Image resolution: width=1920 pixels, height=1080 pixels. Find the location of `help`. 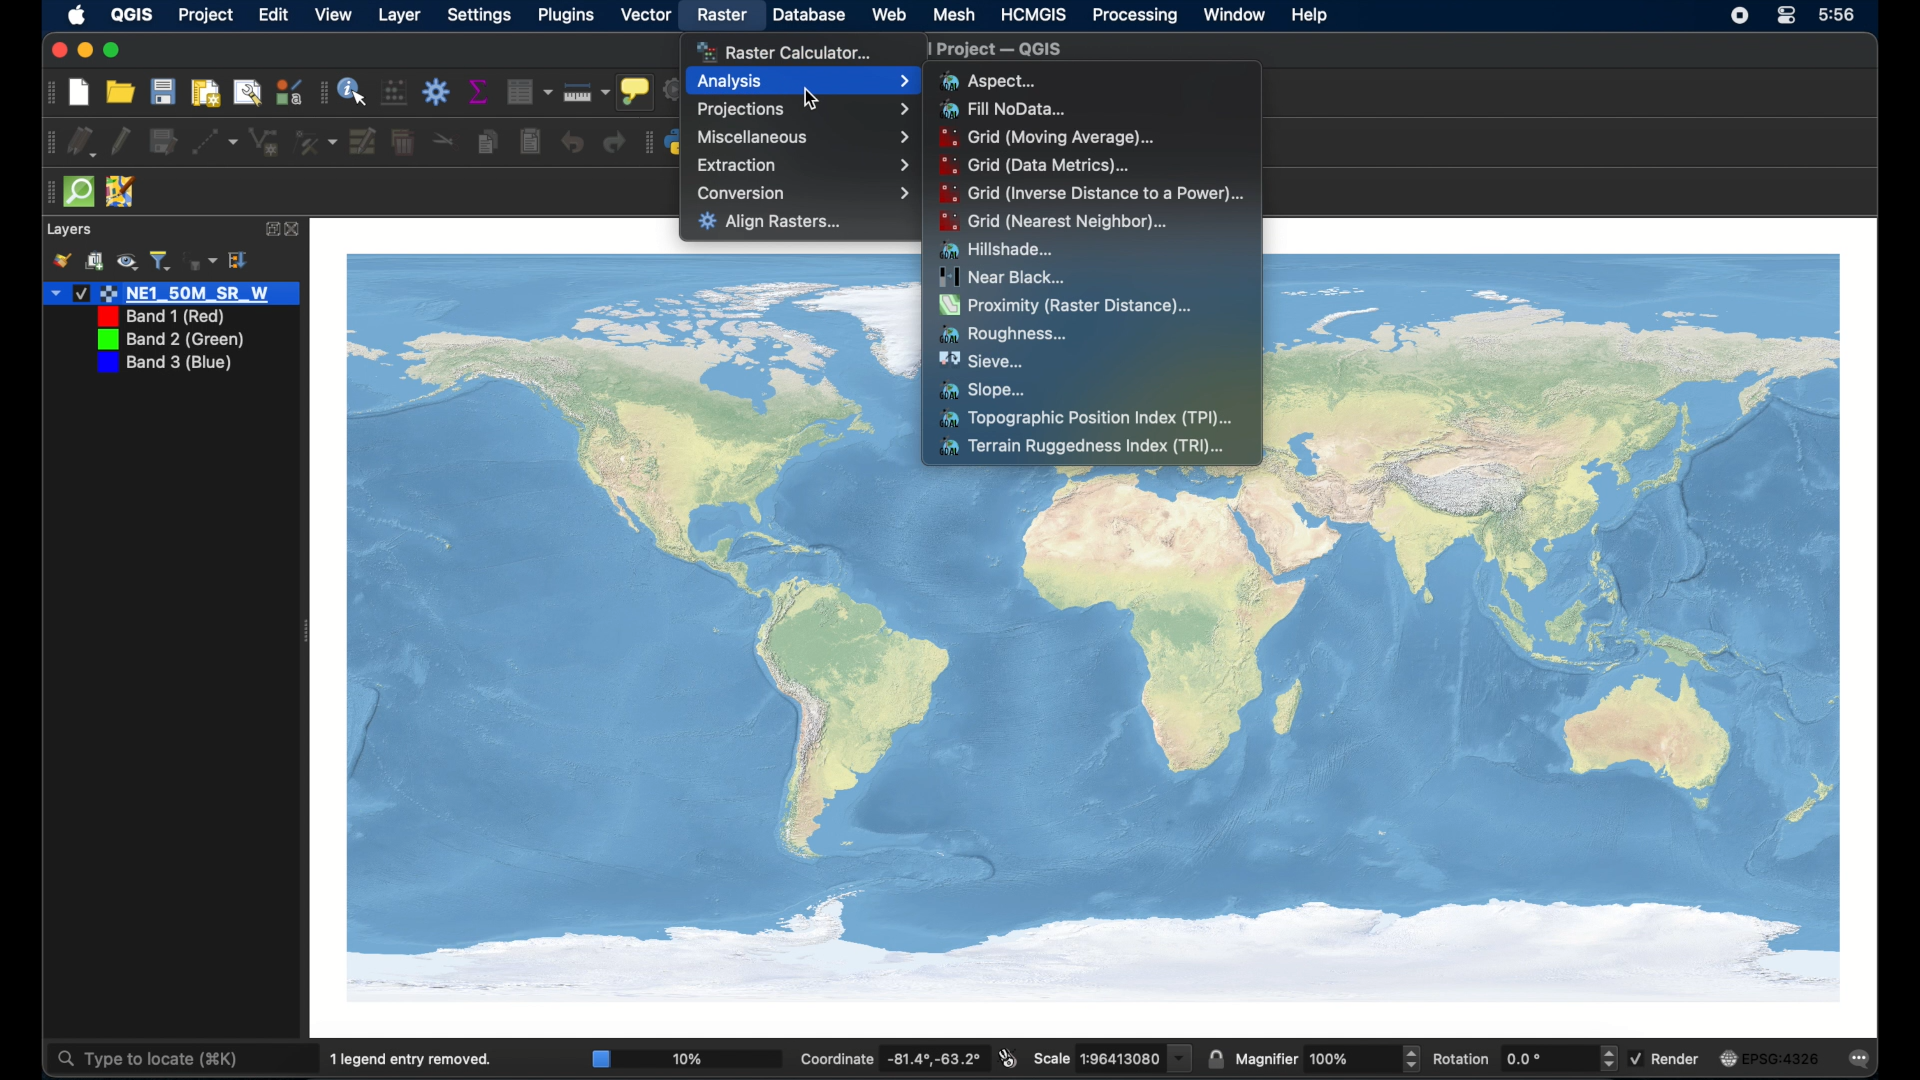

help is located at coordinates (1311, 16).